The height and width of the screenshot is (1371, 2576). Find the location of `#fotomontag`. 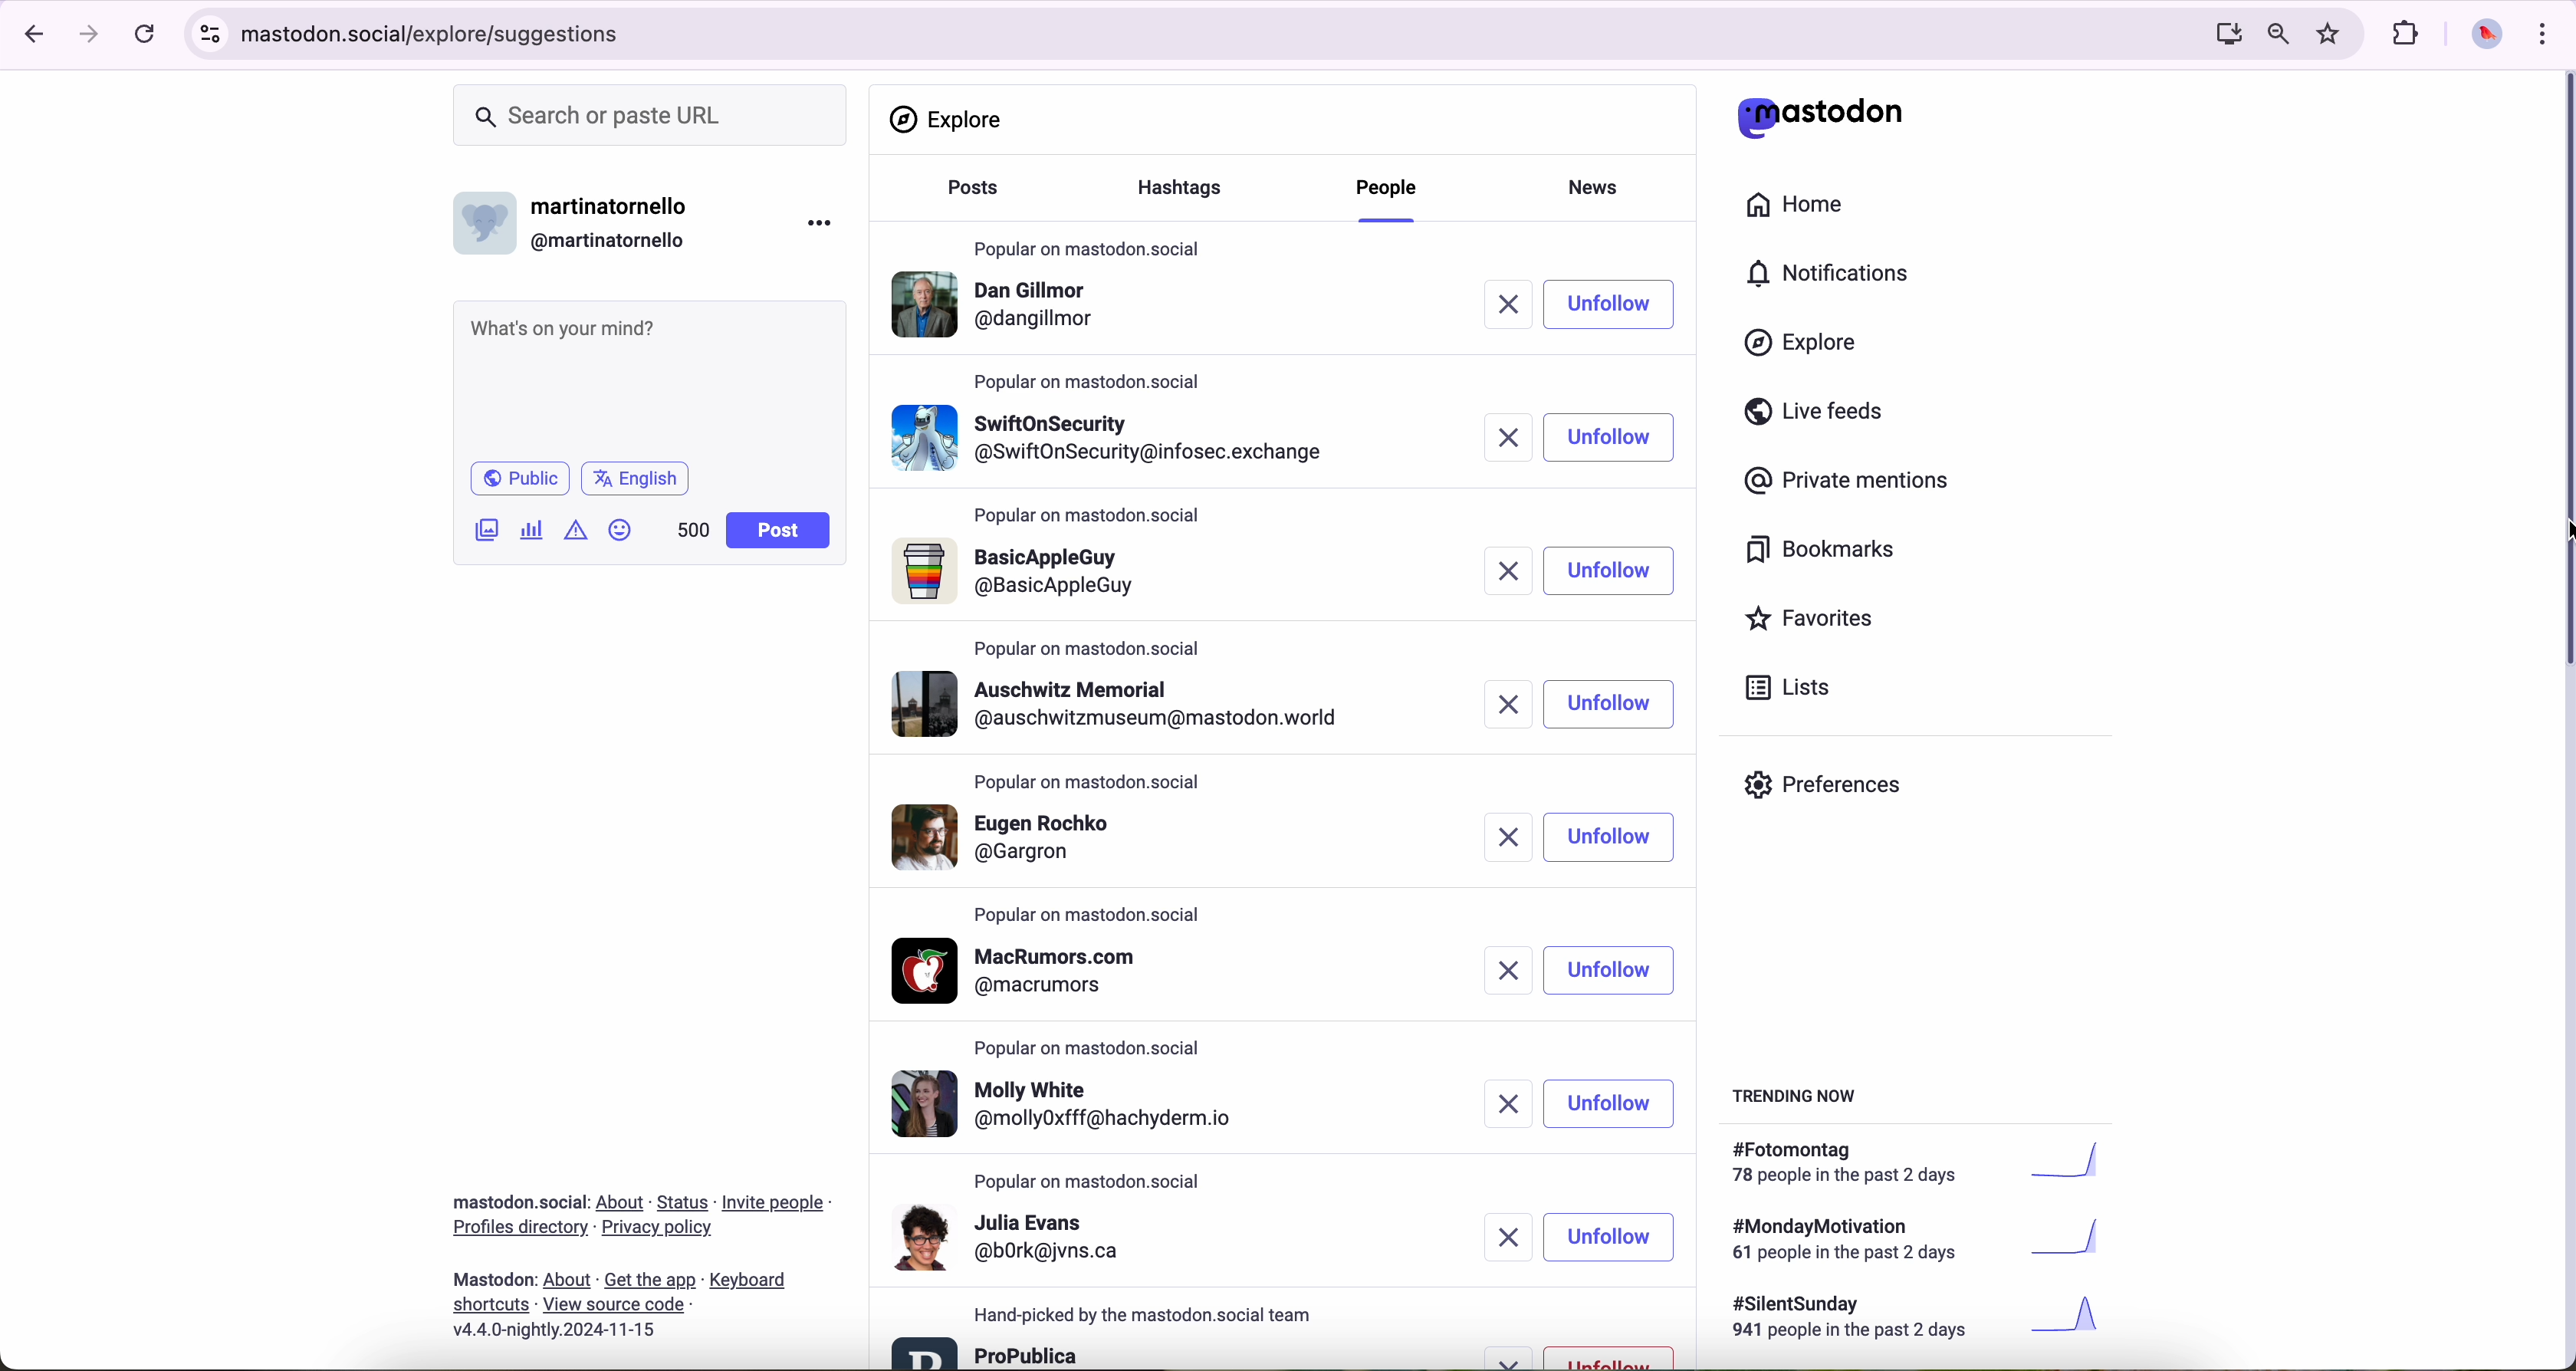

#fotomontag is located at coordinates (1930, 1163).